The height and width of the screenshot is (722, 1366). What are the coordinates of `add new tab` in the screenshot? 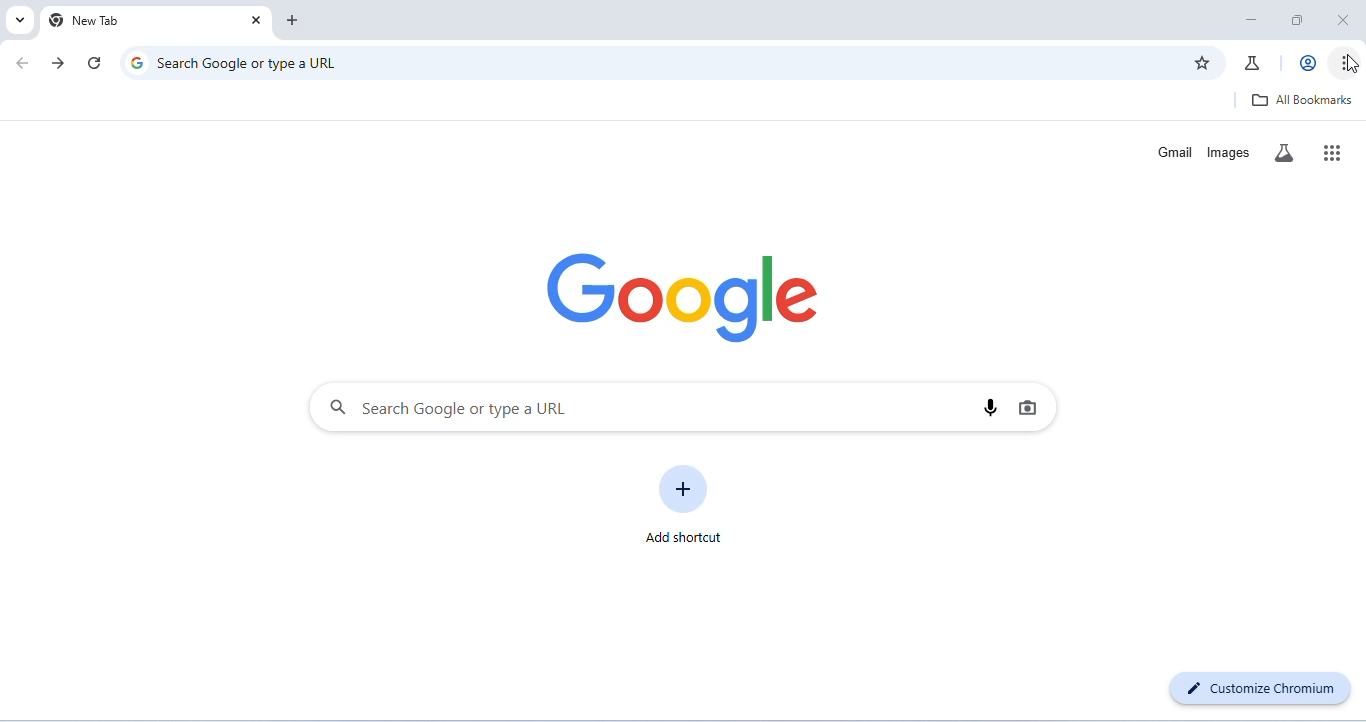 It's located at (293, 20).